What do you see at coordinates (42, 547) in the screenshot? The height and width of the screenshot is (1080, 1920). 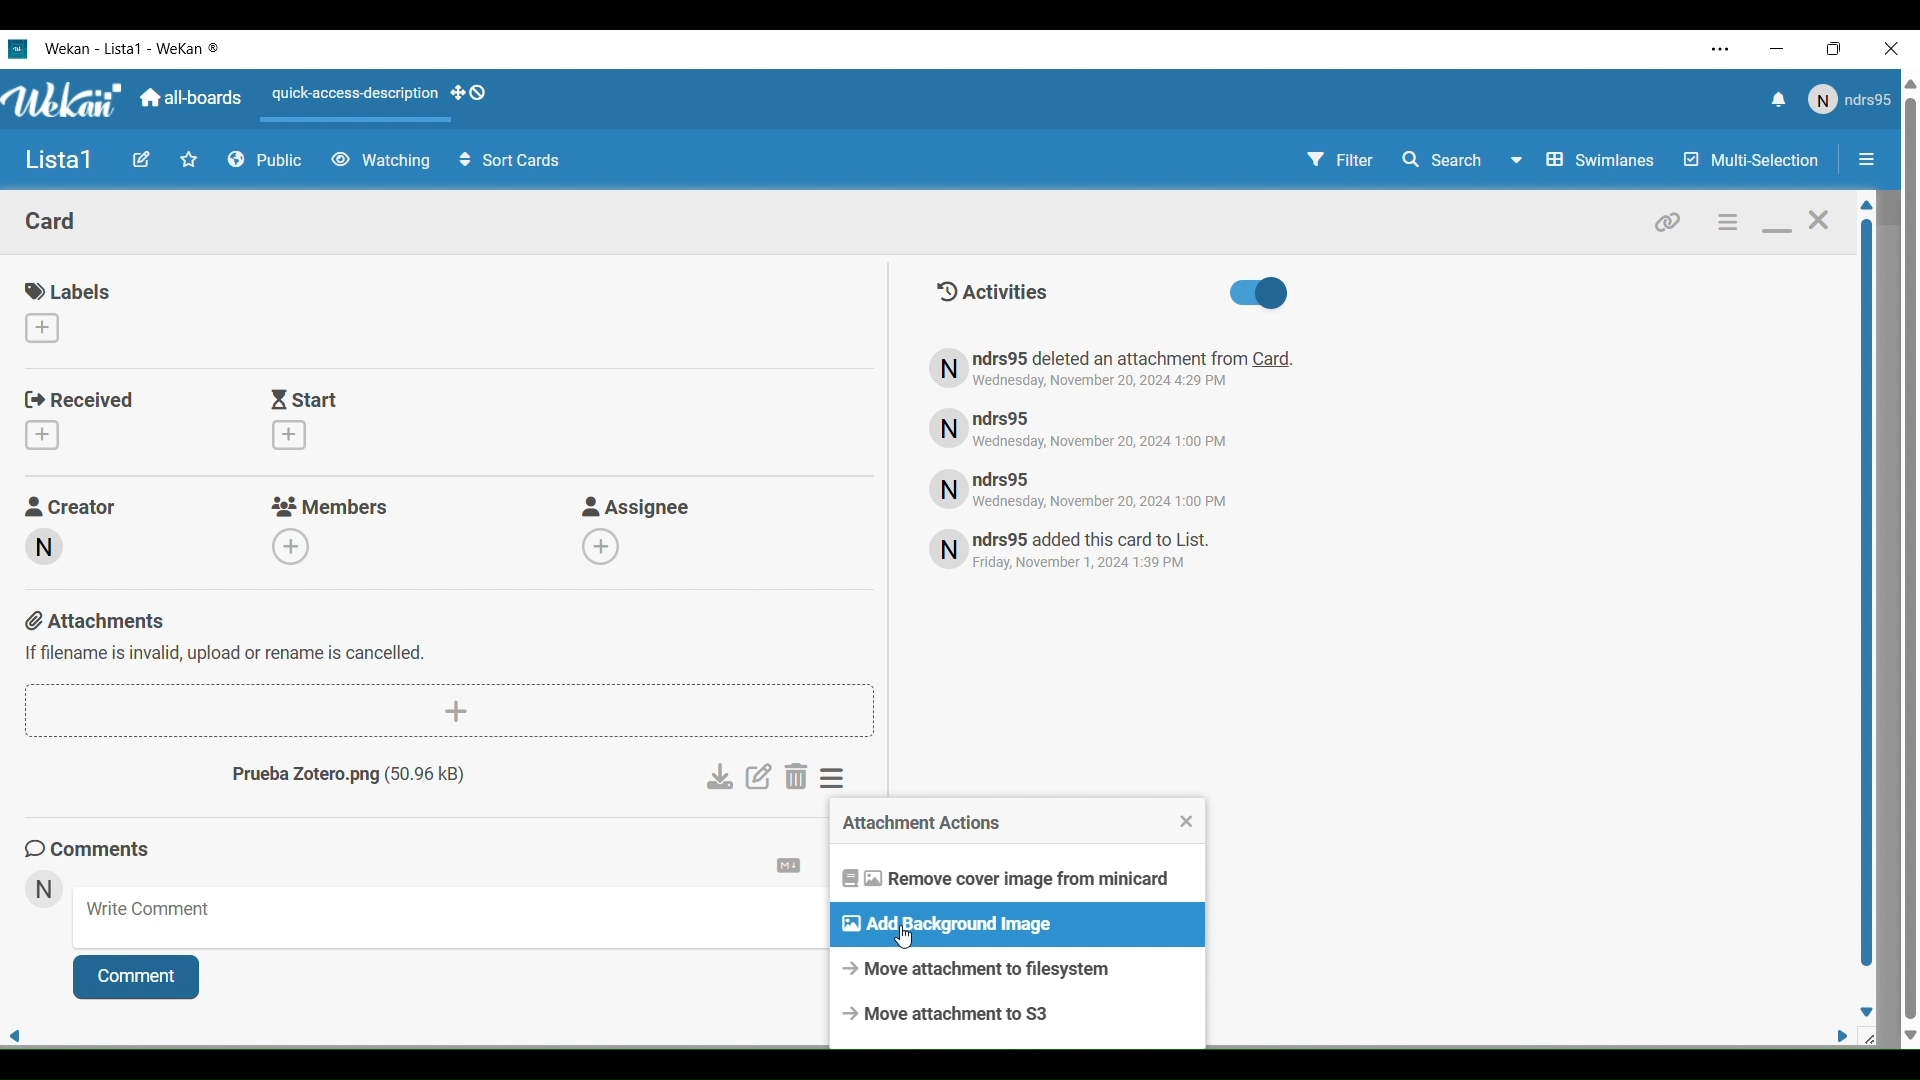 I see `Creator` at bounding box center [42, 547].